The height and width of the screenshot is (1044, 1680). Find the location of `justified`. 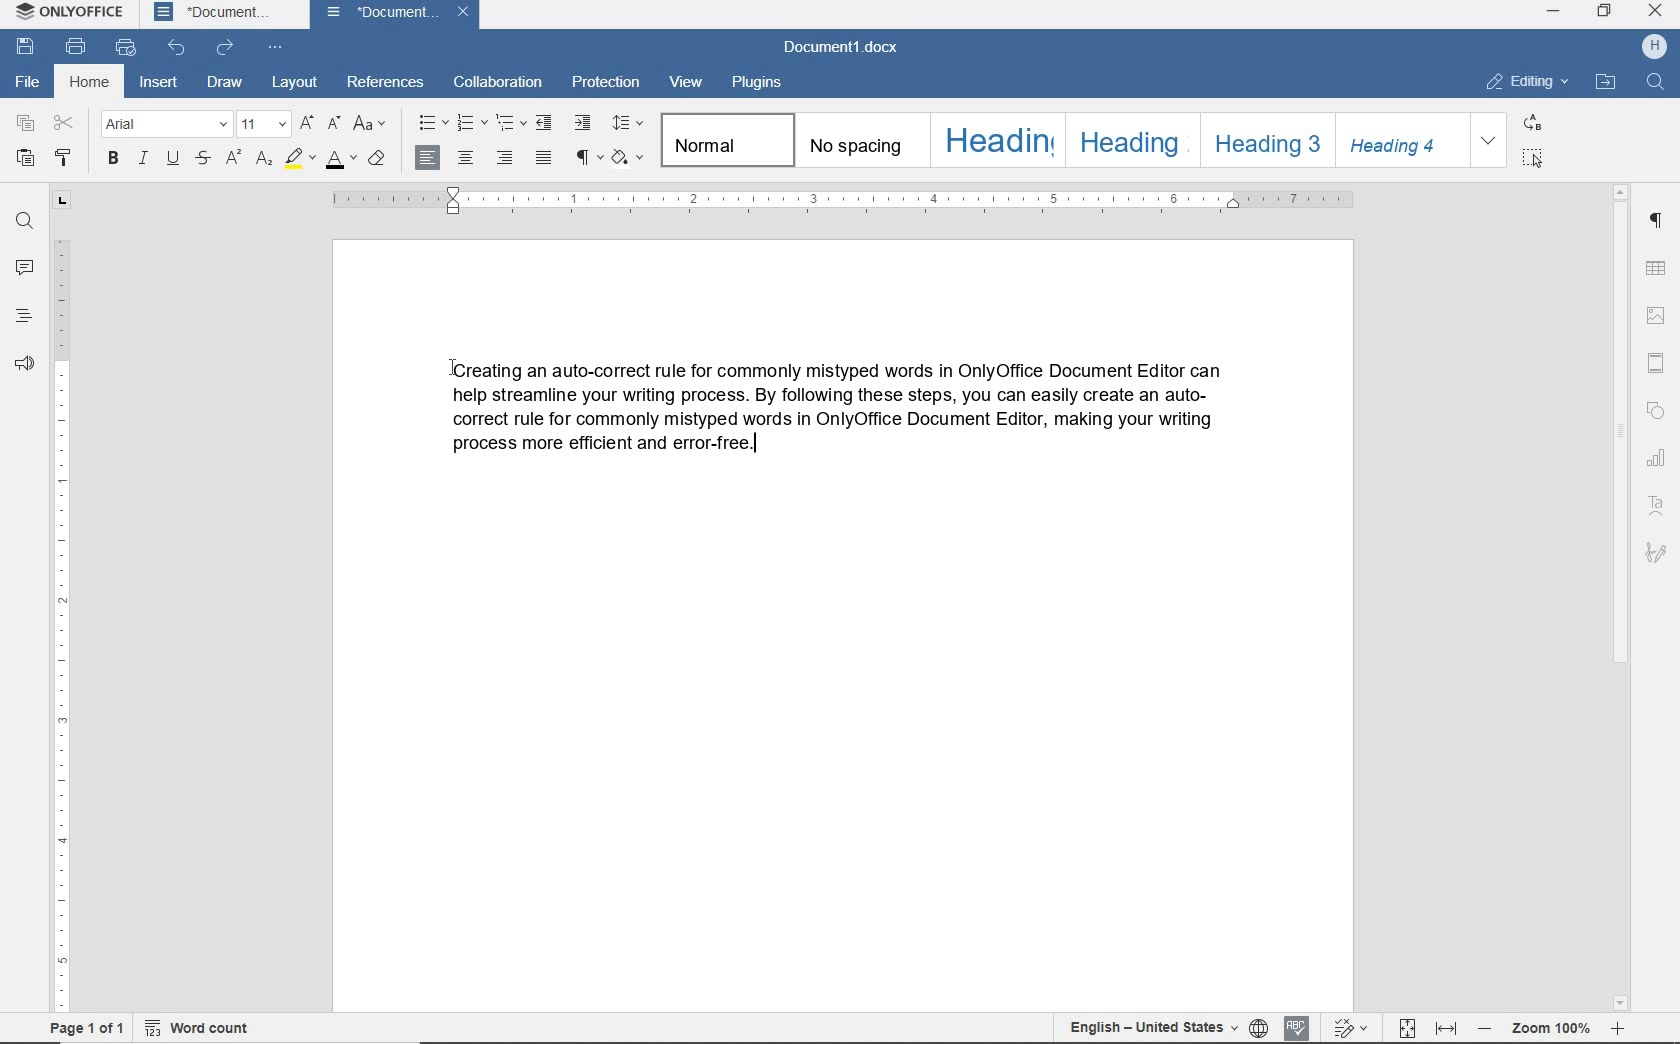

justified is located at coordinates (543, 158).